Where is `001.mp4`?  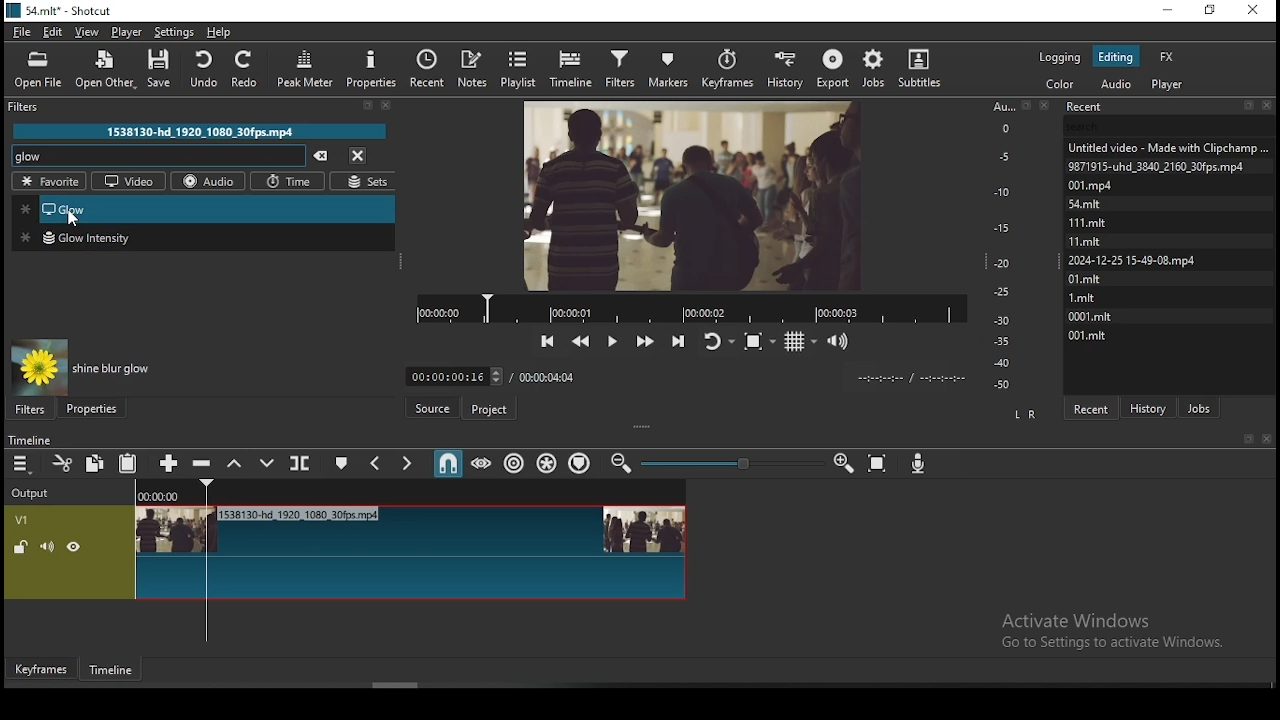
001.mp4 is located at coordinates (1112, 185).